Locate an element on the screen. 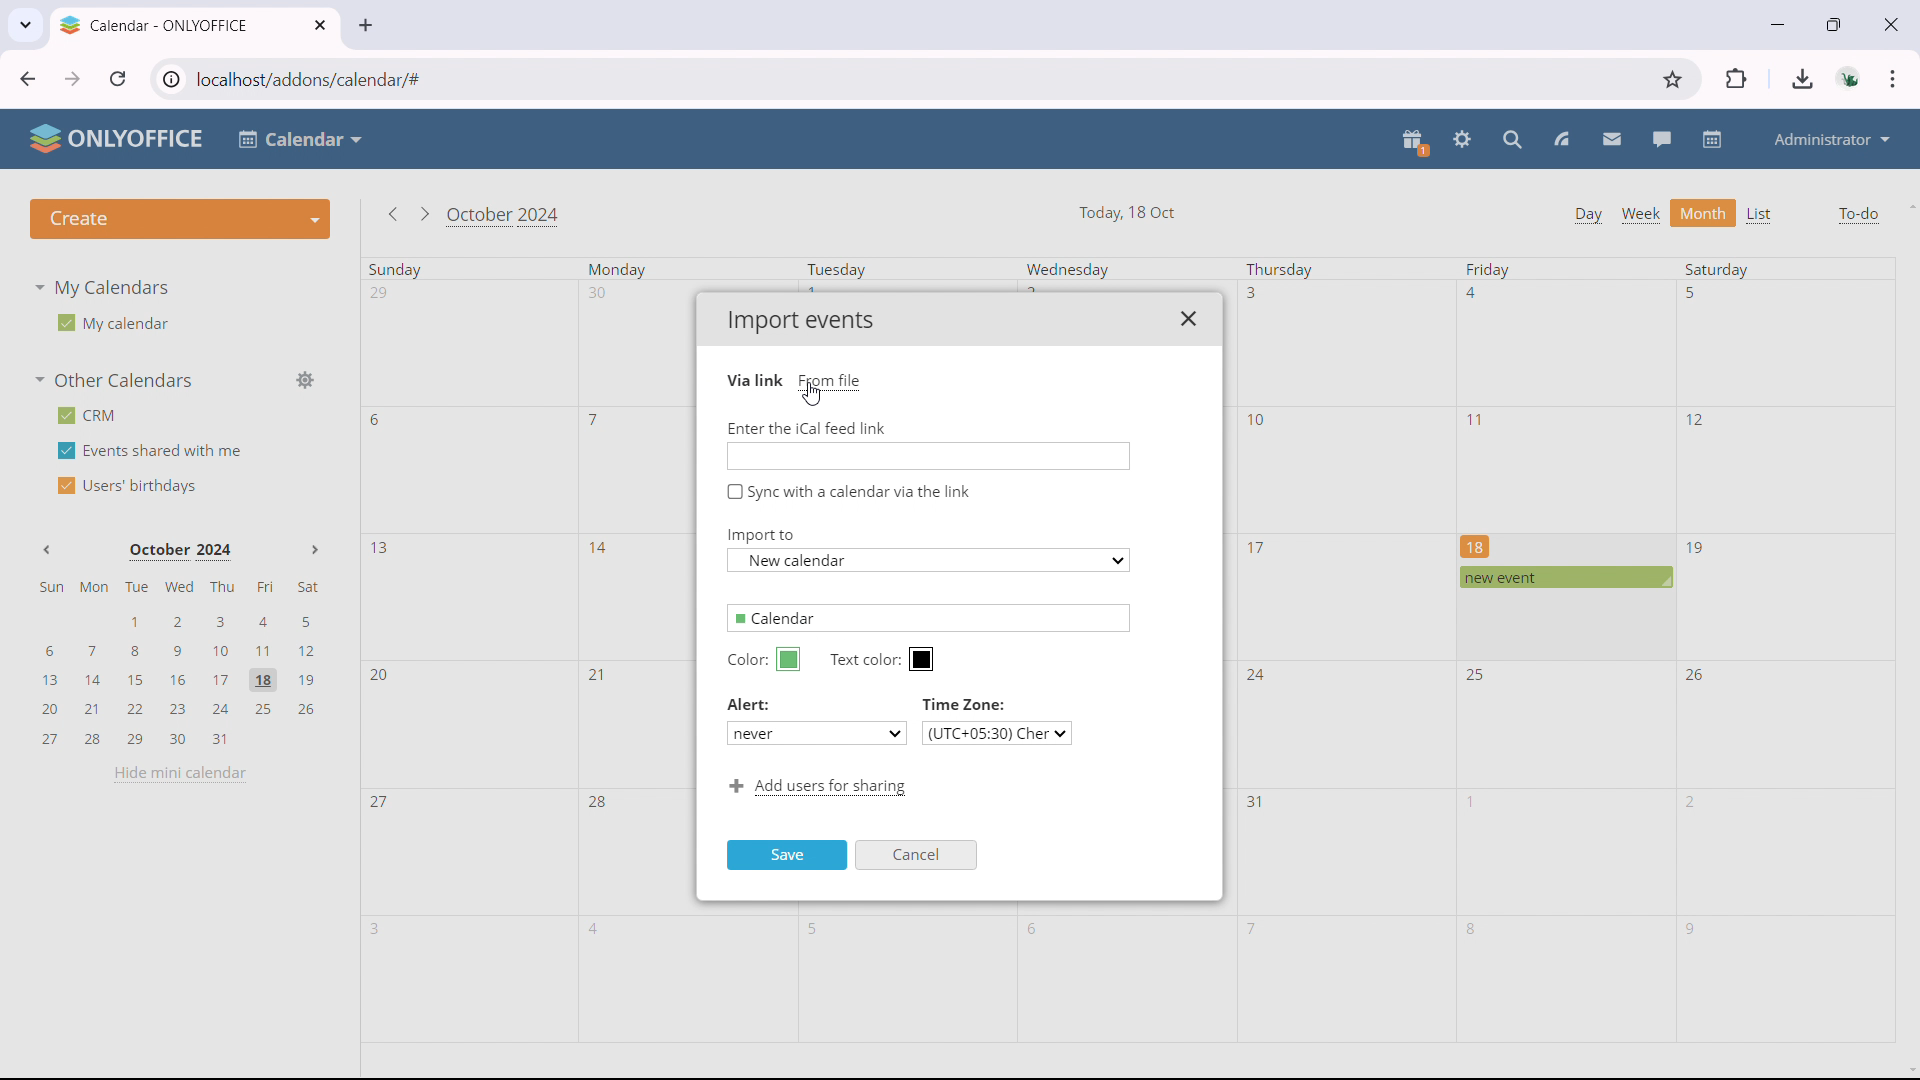 Image resolution: width=1920 pixels, height=1080 pixels. 4 is located at coordinates (1476, 293).